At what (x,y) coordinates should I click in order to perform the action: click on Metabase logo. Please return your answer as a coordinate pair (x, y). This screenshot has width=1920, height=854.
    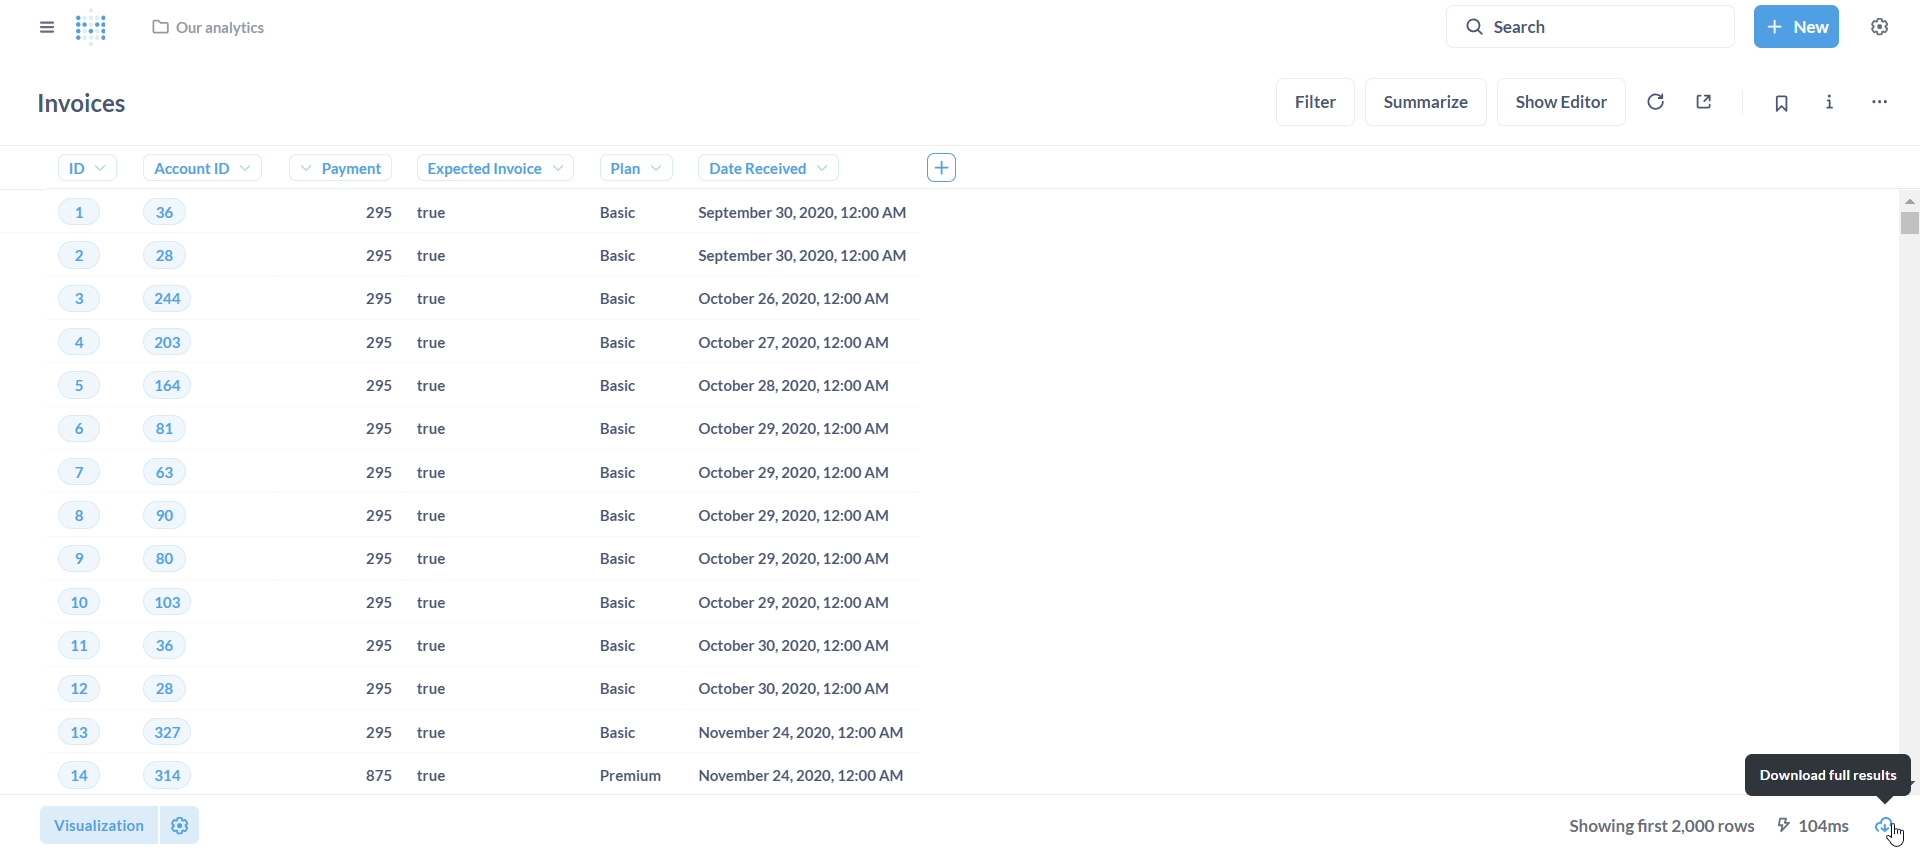
    Looking at the image, I should click on (91, 29).